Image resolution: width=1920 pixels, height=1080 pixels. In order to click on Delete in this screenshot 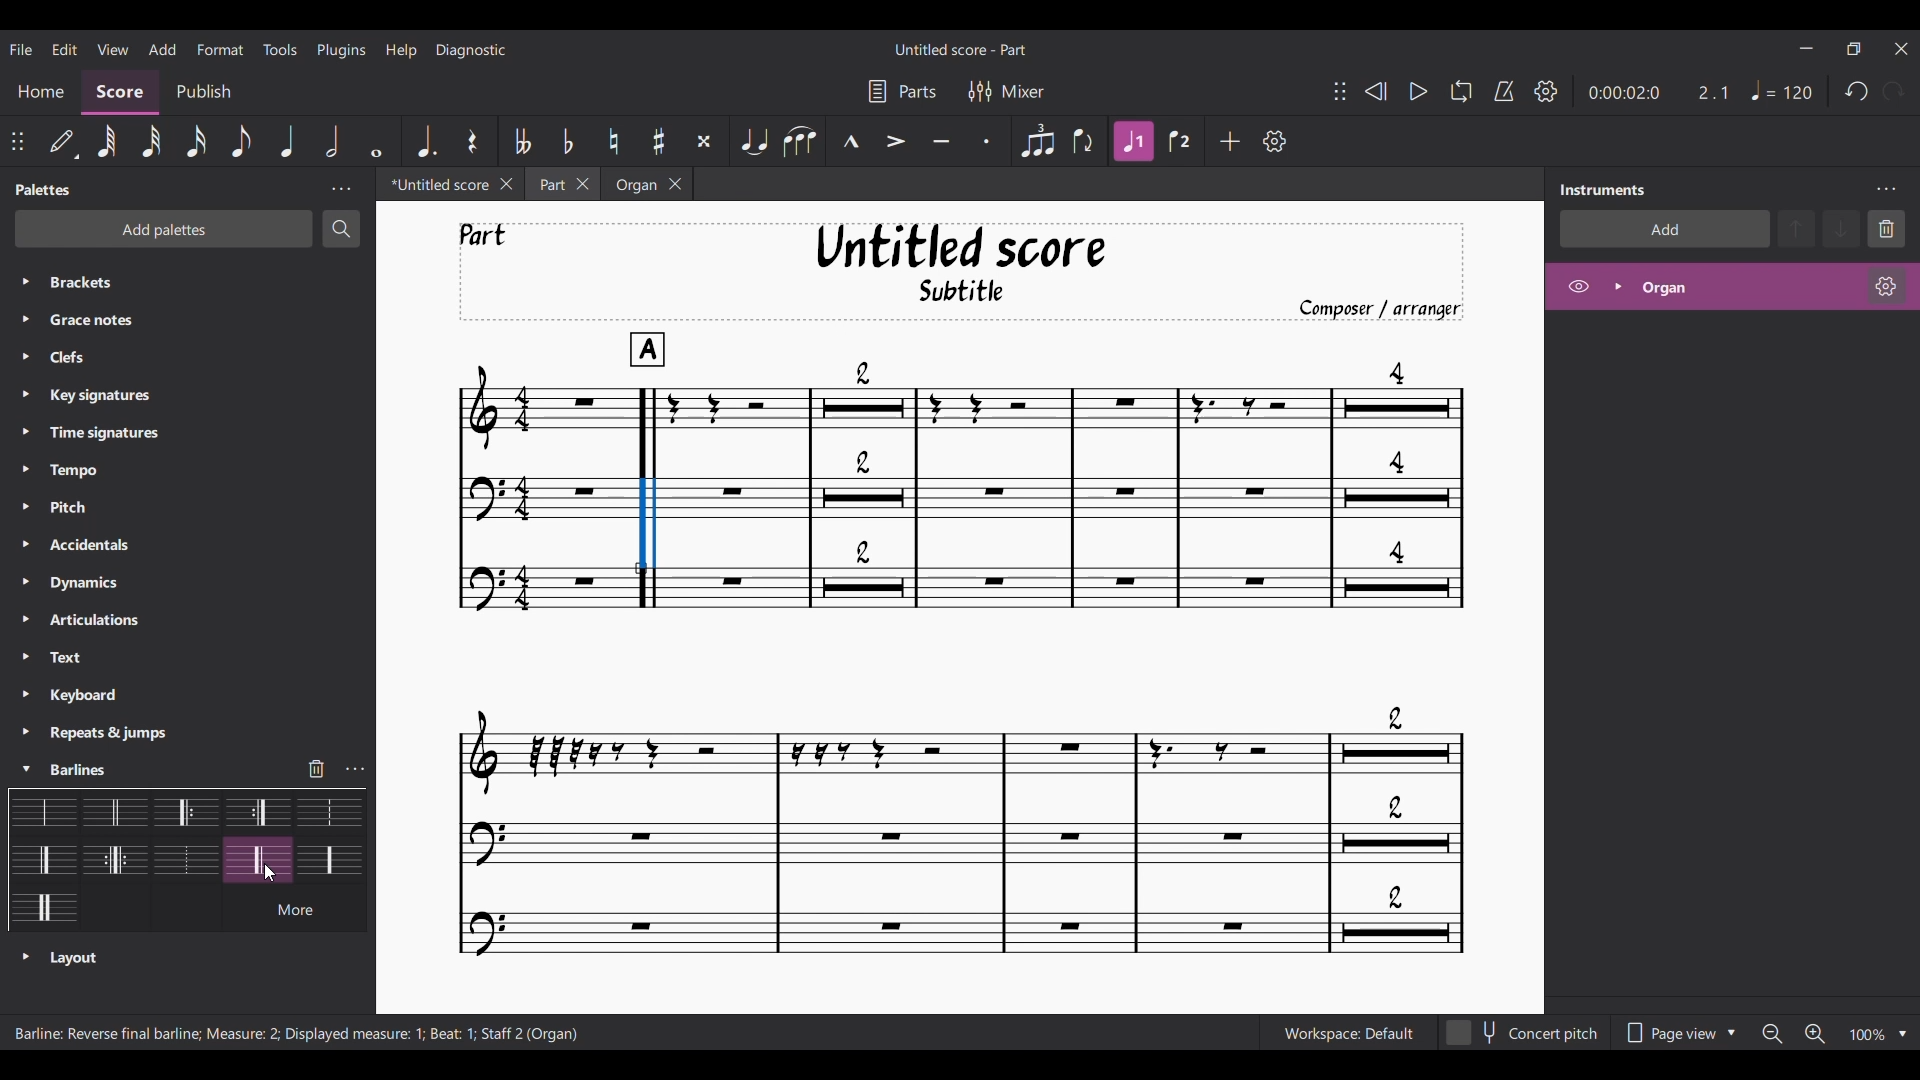, I will do `click(1887, 230)`.